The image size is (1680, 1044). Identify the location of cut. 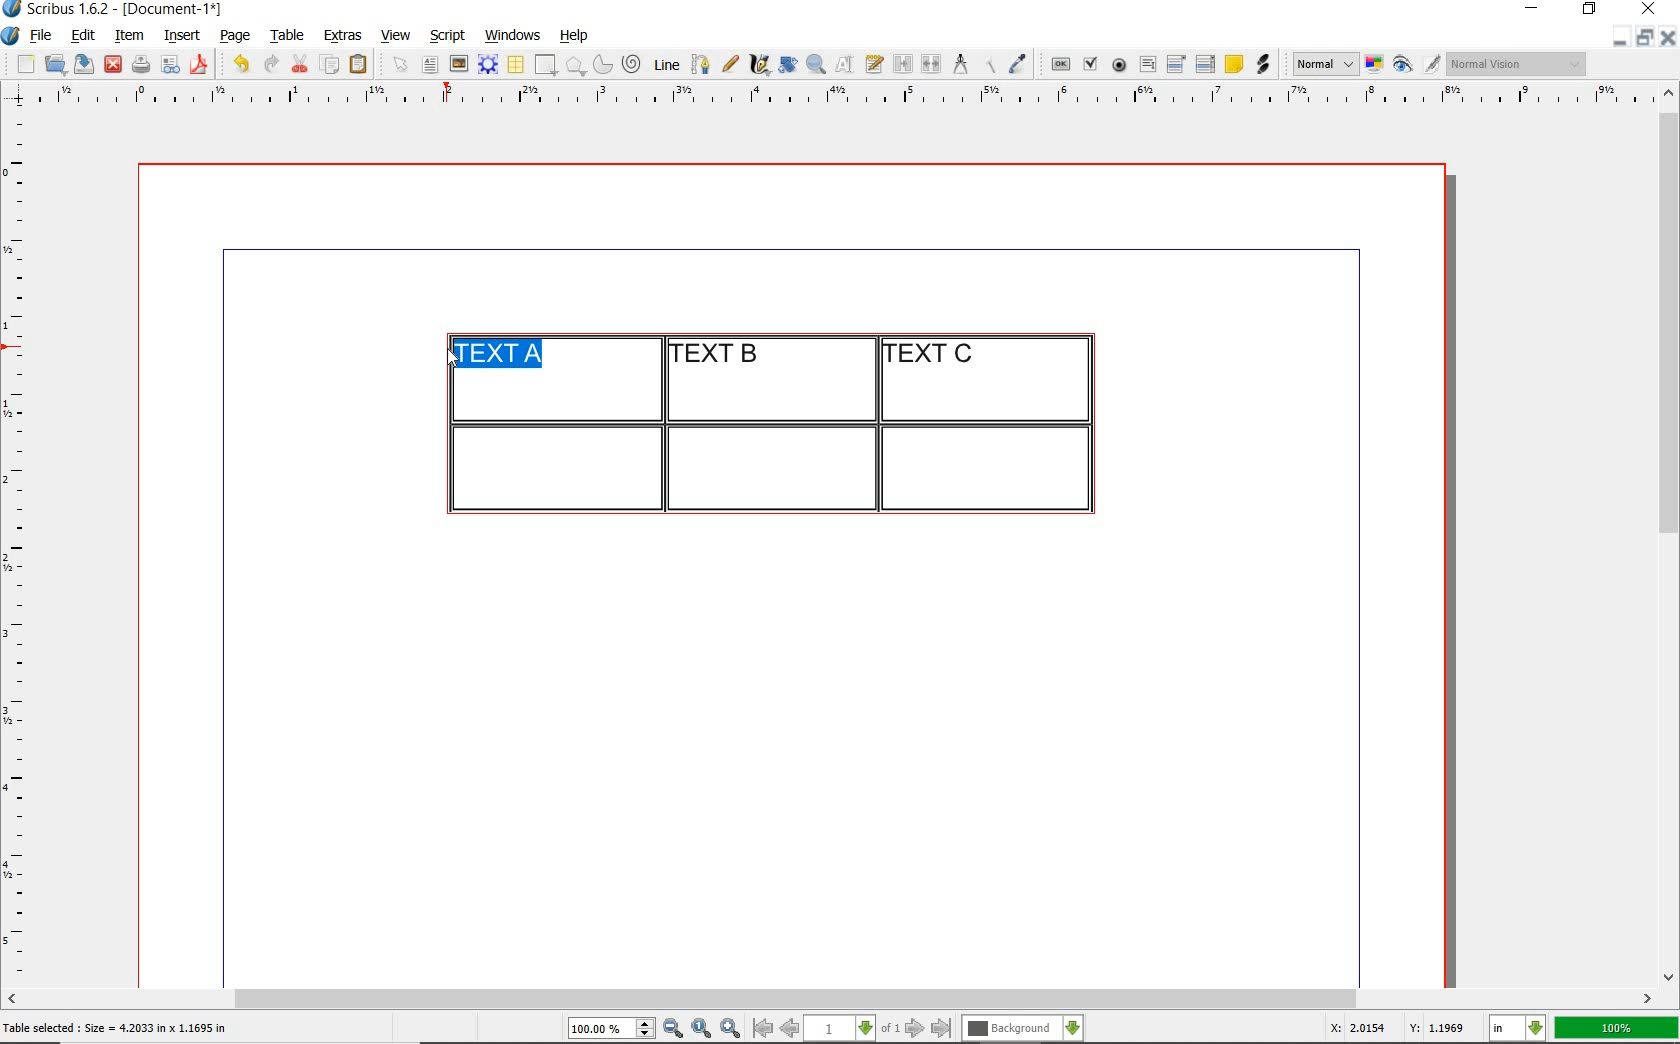
(300, 63).